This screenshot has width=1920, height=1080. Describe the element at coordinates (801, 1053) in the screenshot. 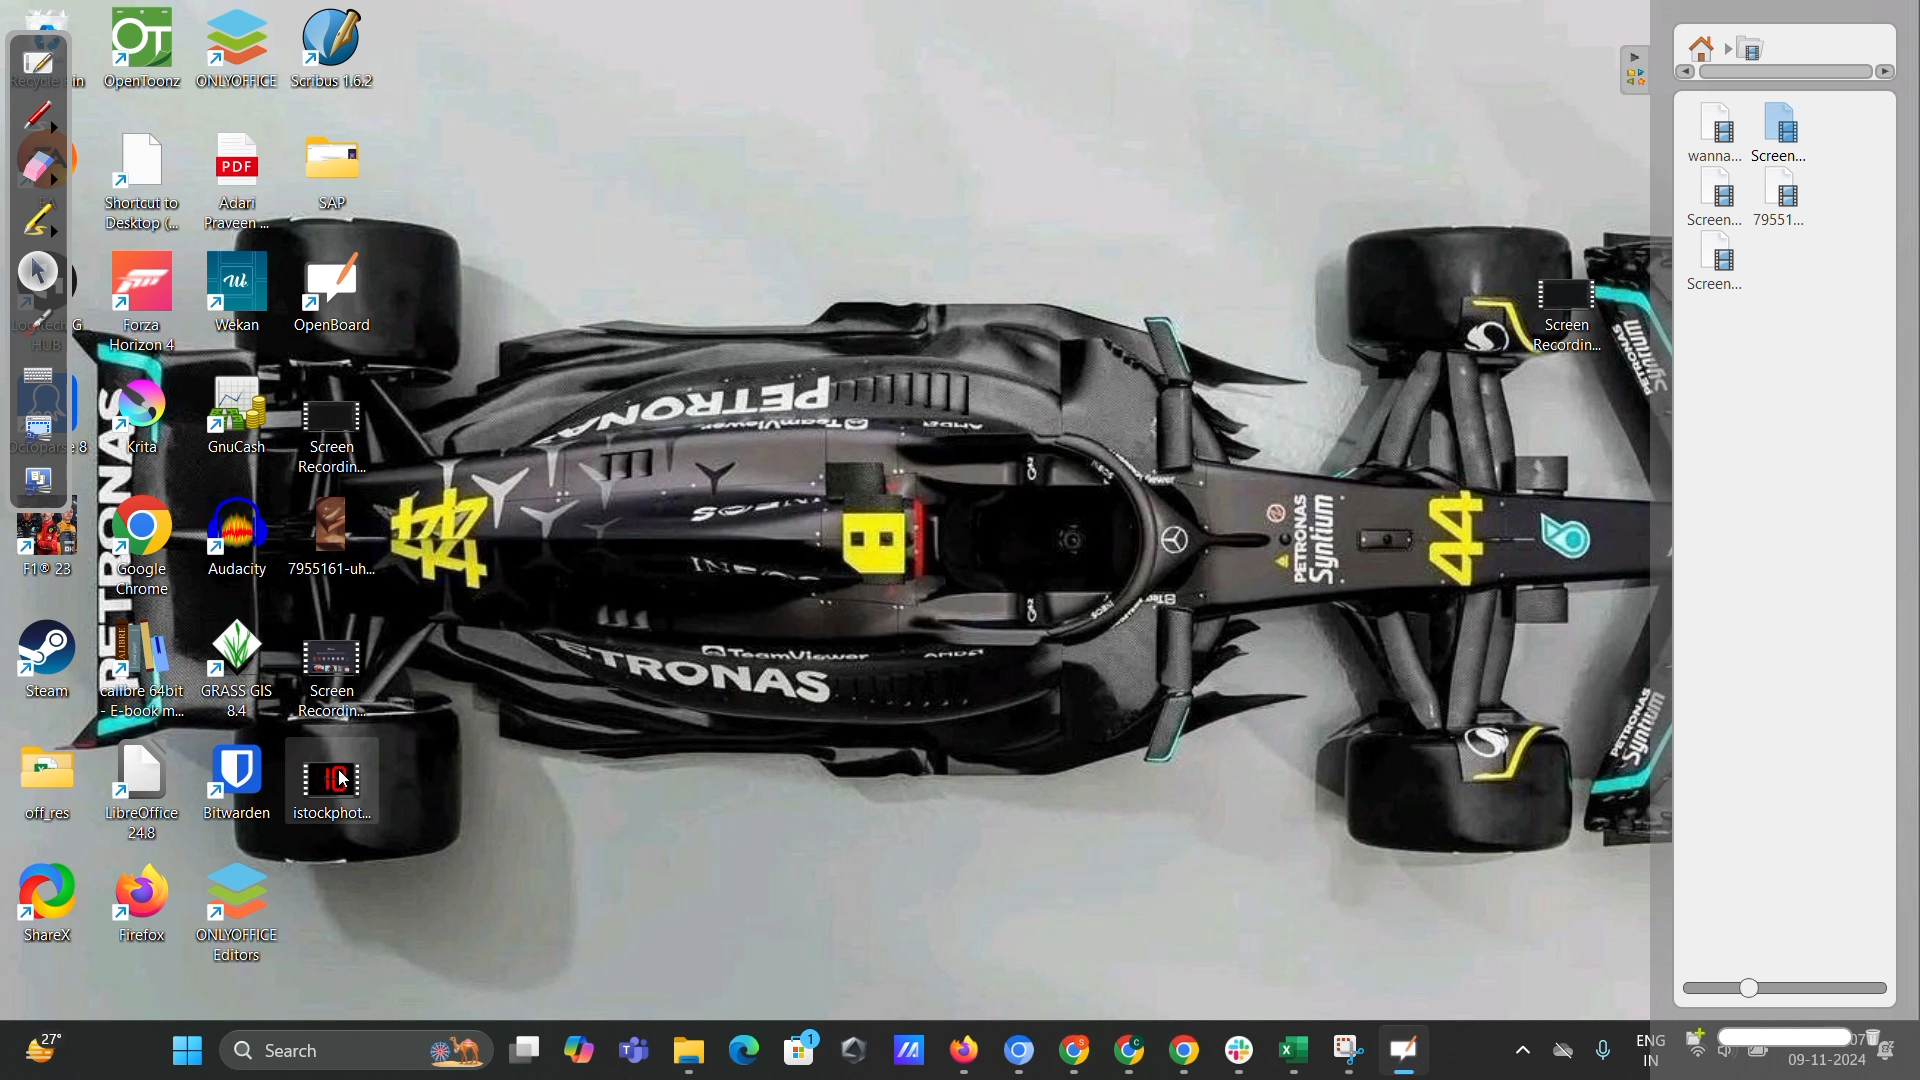

I see `microsoft store` at that location.